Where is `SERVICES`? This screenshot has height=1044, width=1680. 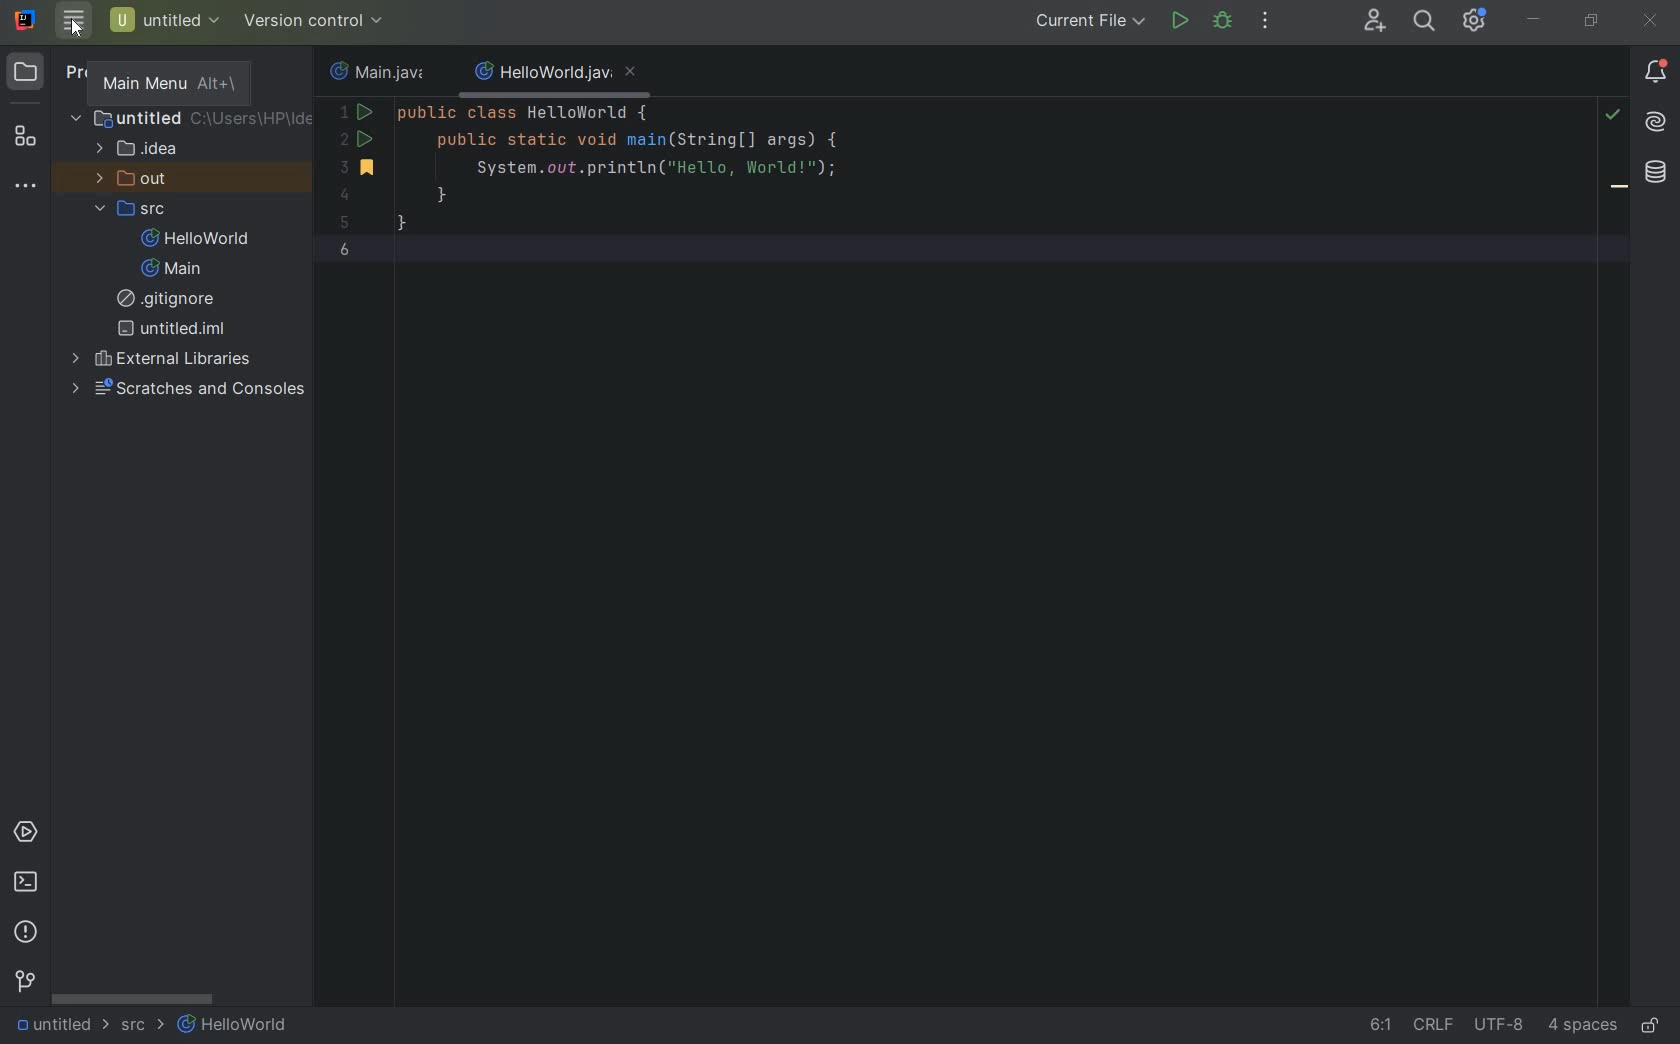
SERVICES is located at coordinates (25, 832).